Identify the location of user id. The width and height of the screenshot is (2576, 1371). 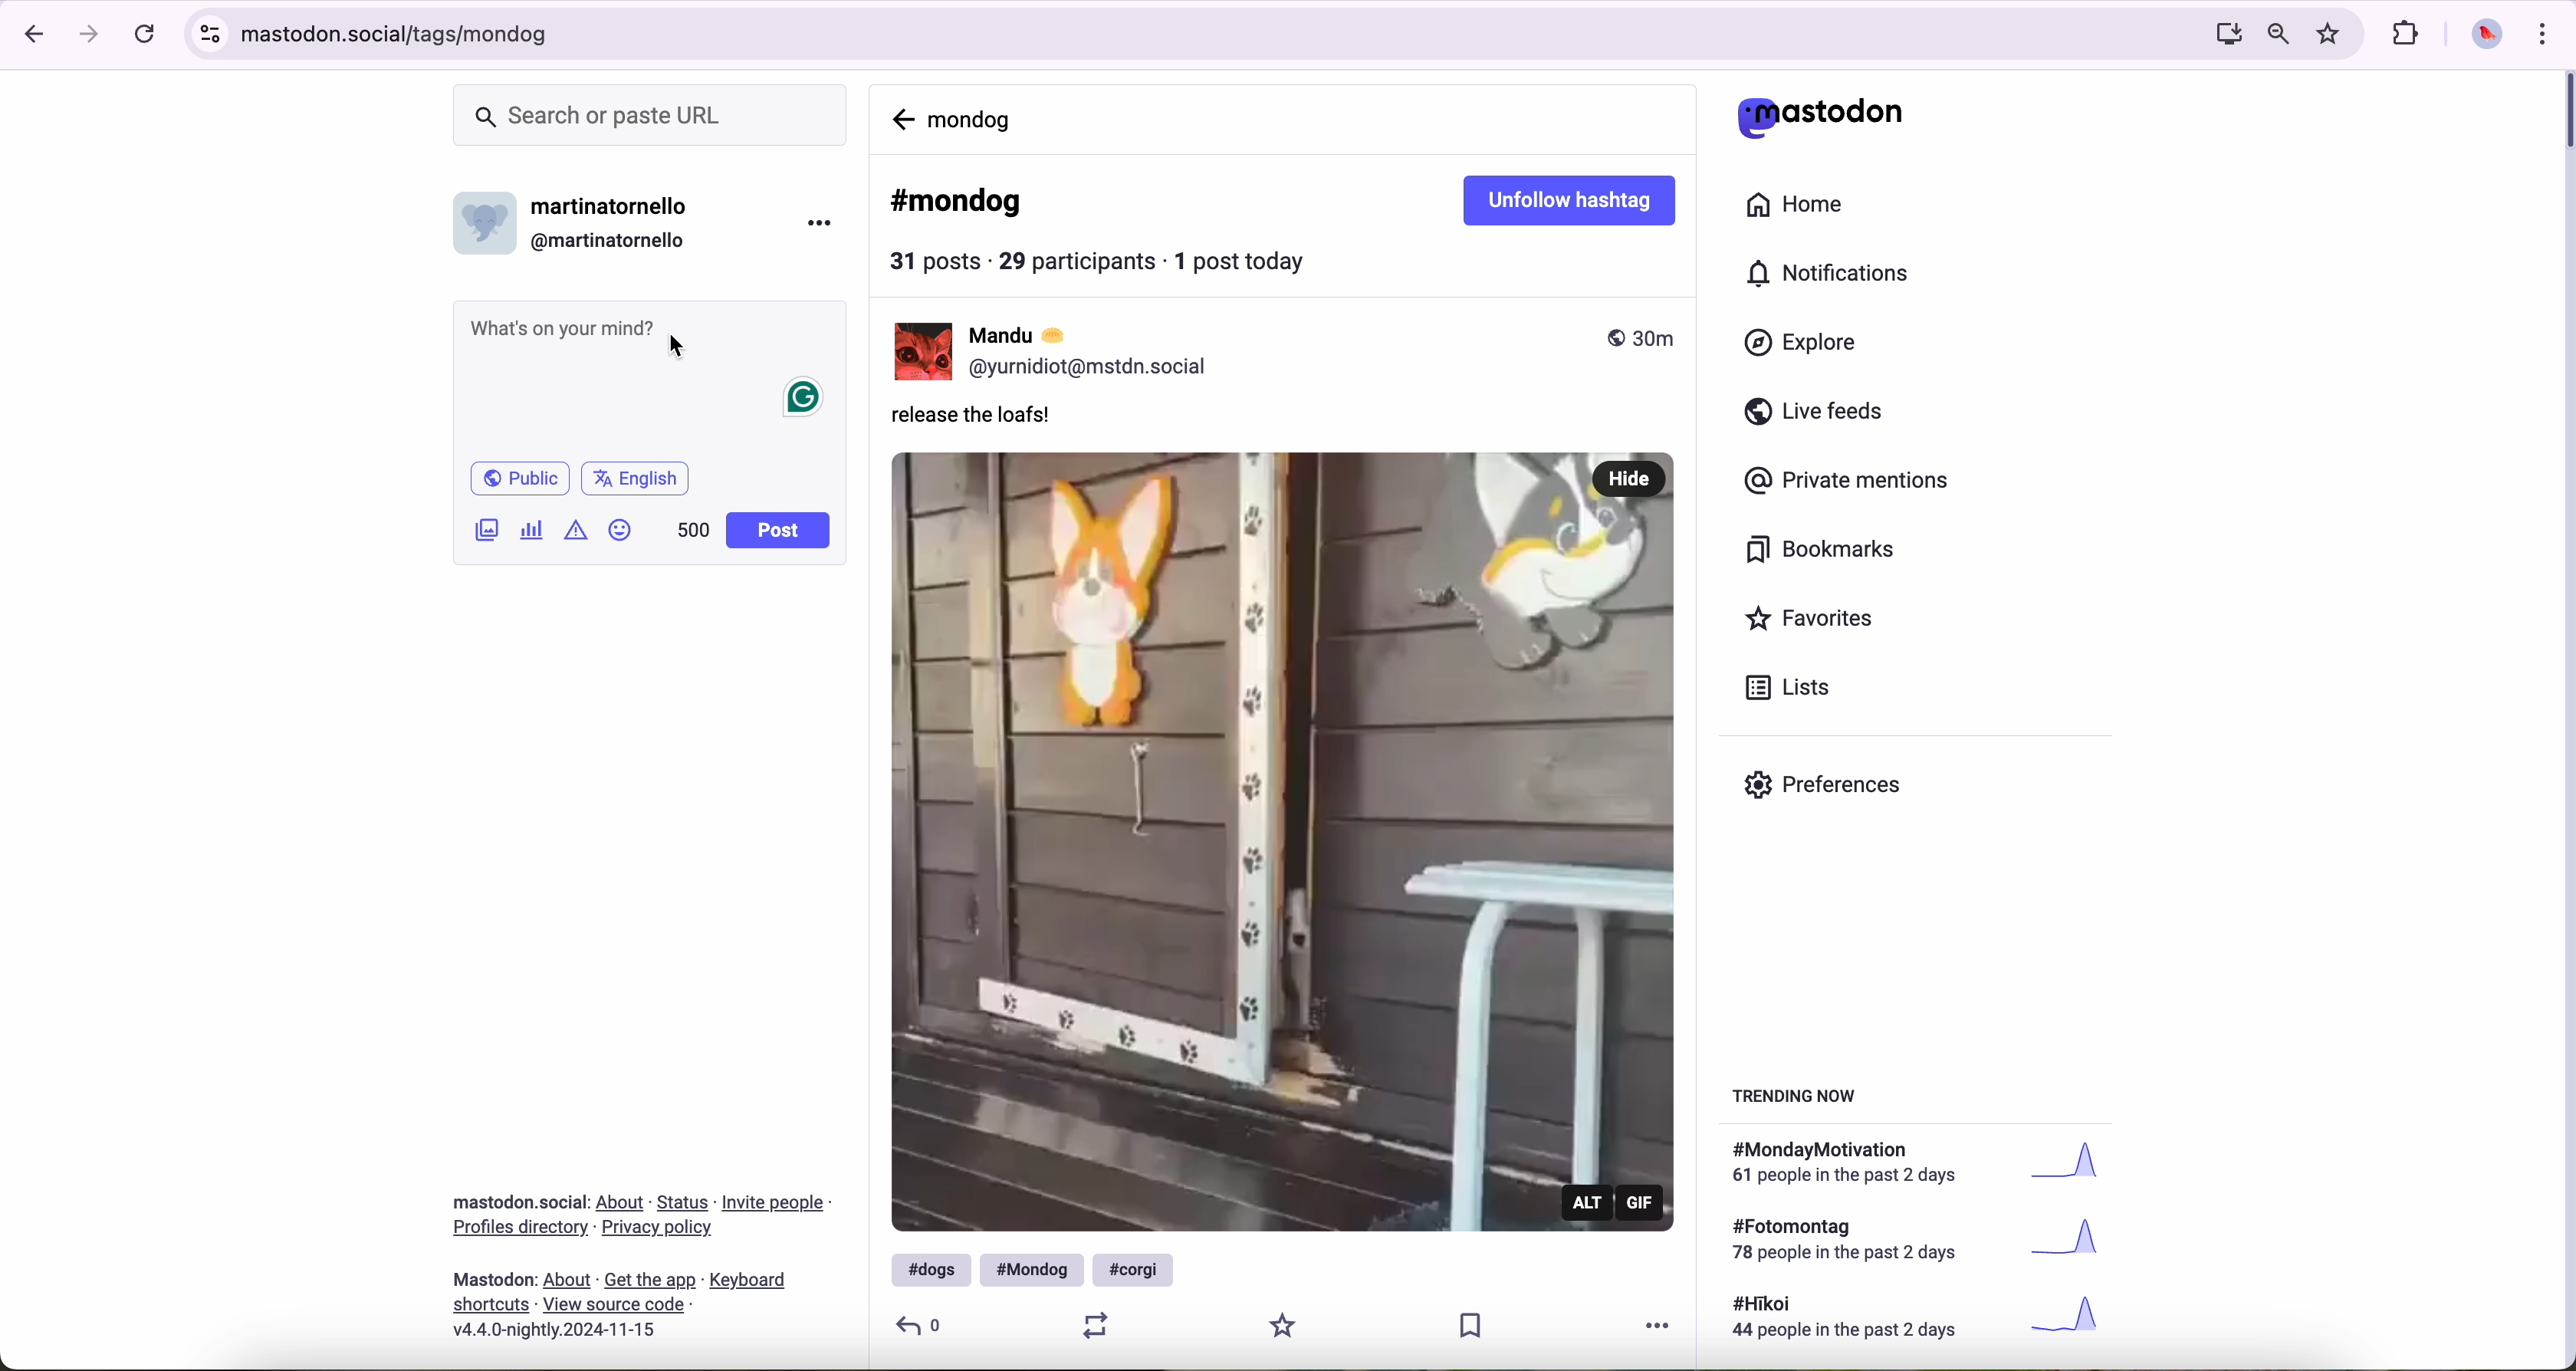
(615, 241).